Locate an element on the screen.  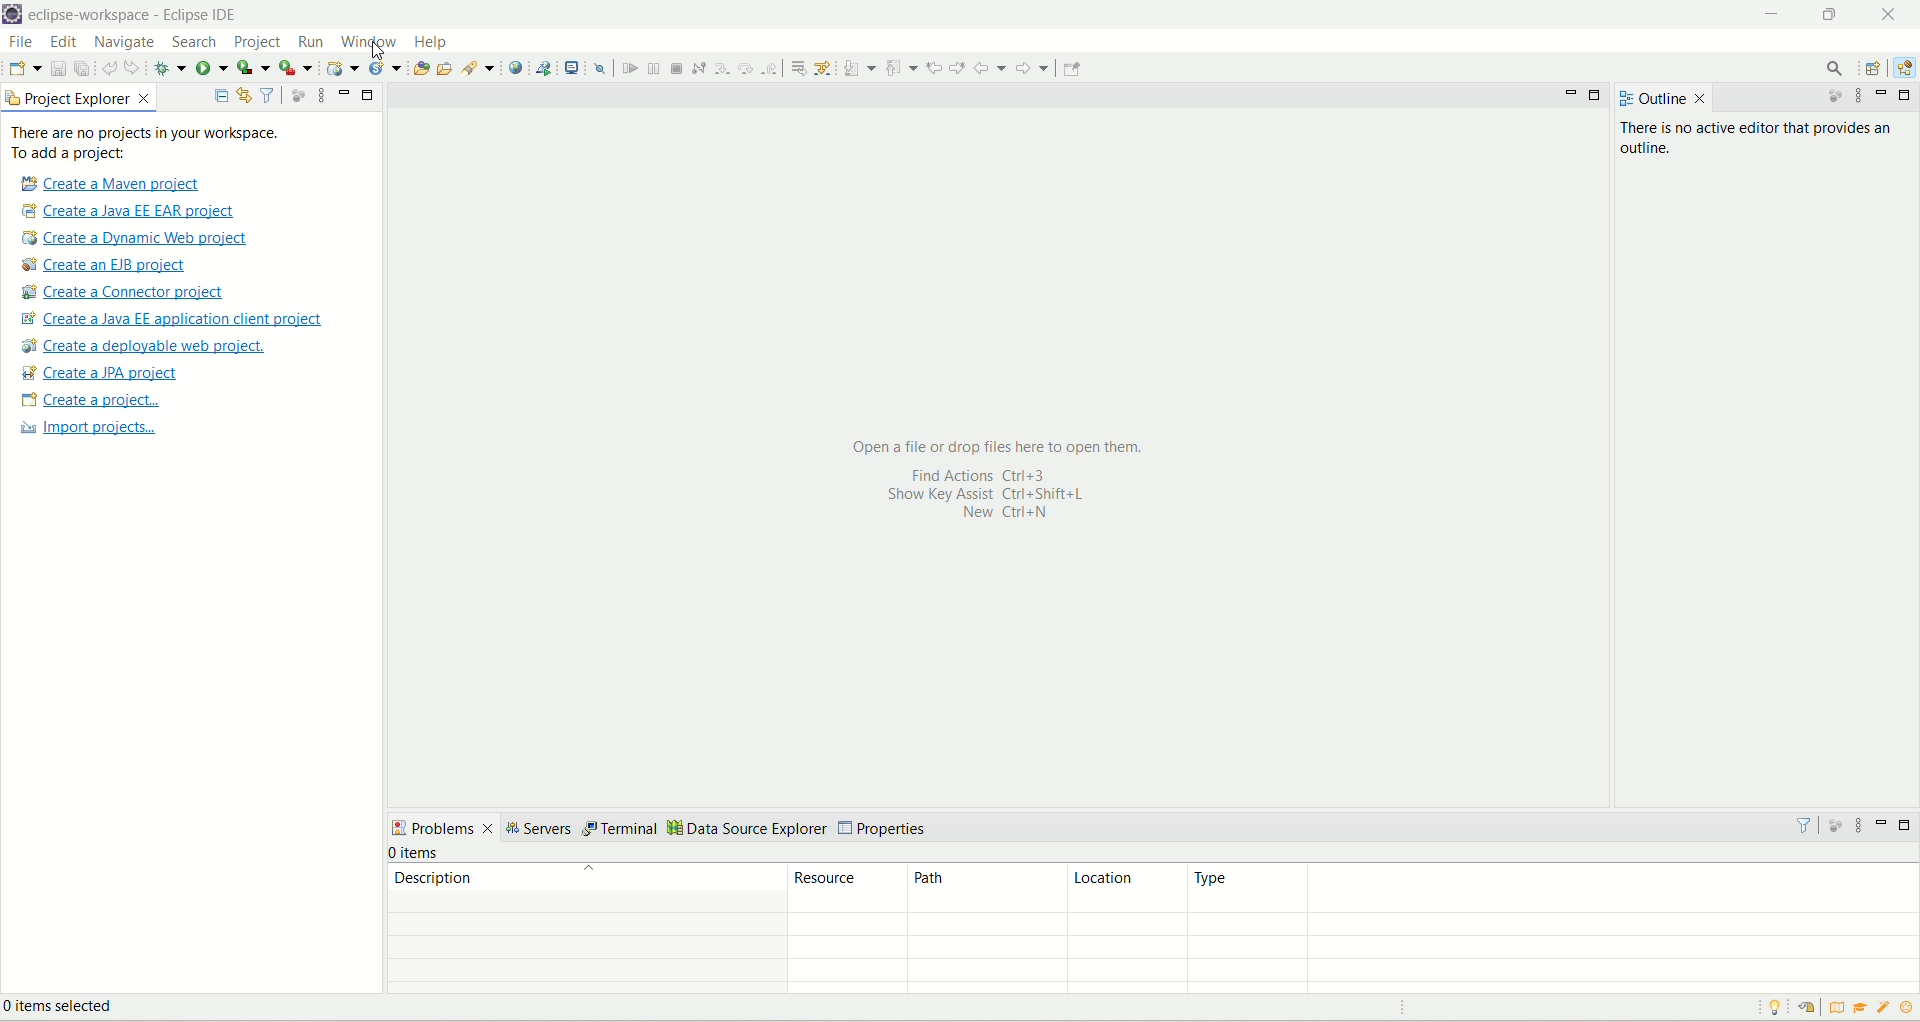
redo is located at coordinates (135, 67).